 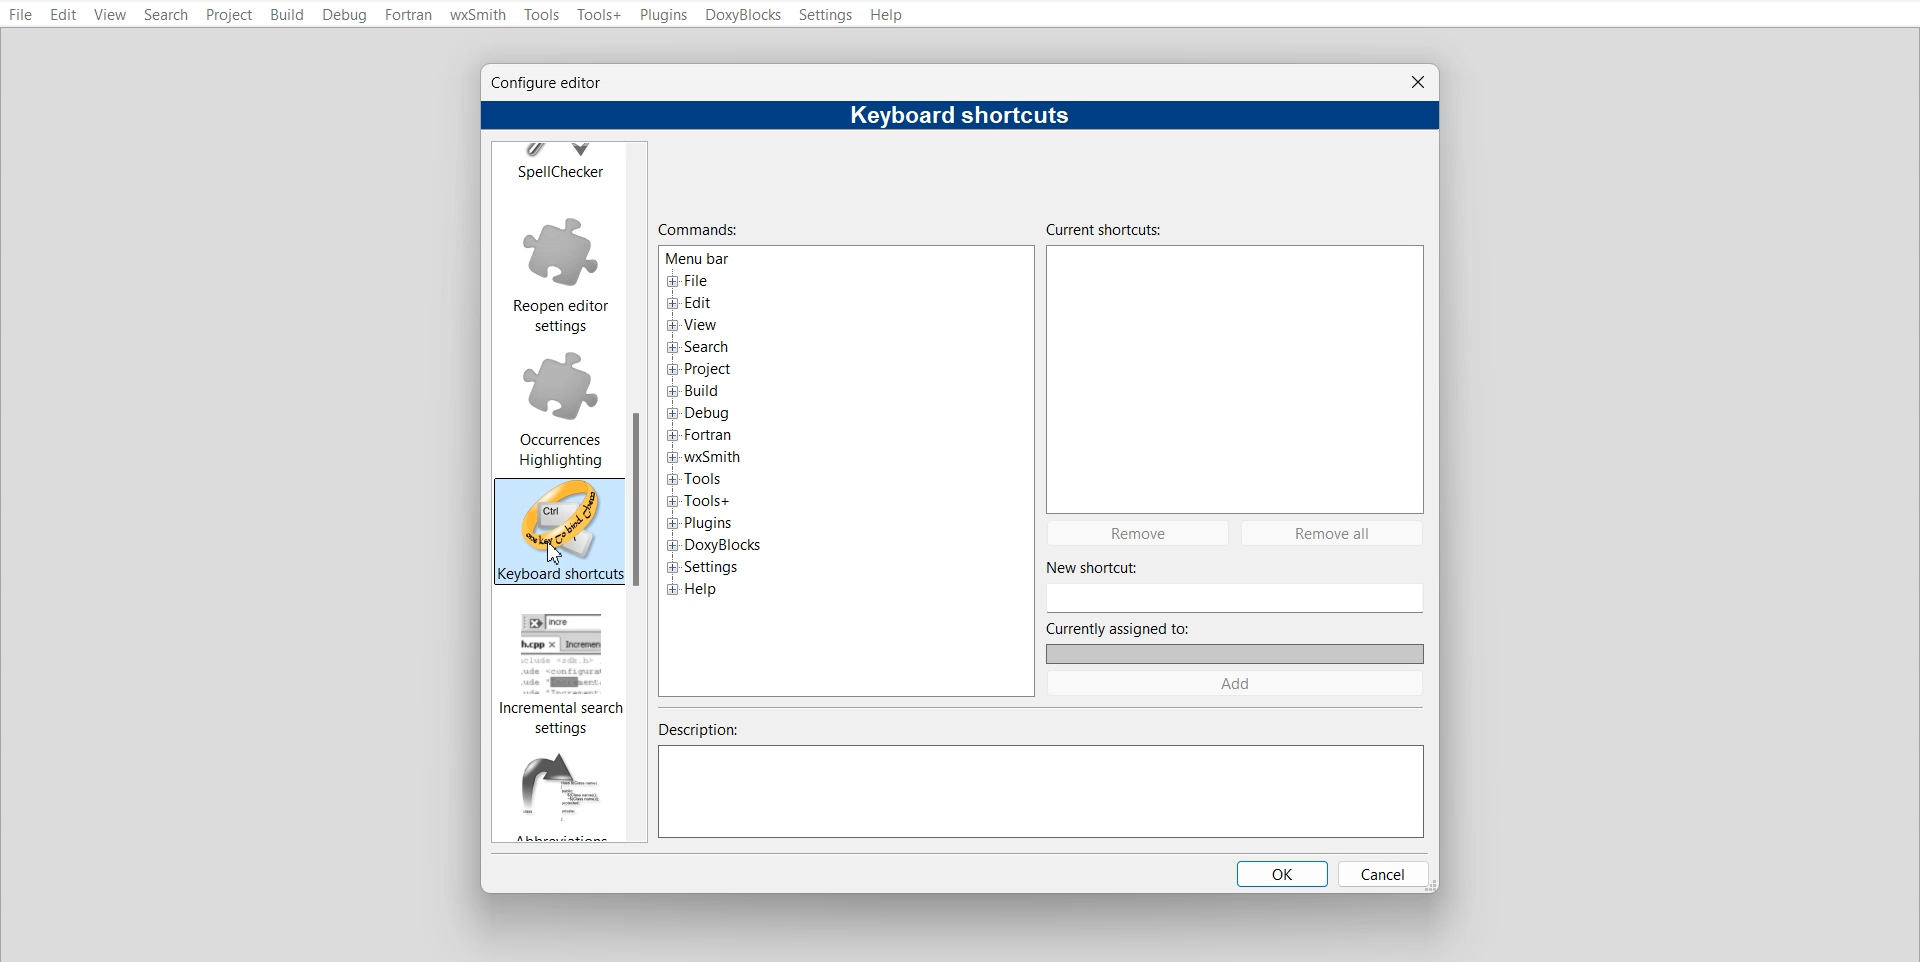 What do you see at coordinates (598, 15) in the screenshot?
I see `Tools+` at bounding box center [598, 15].